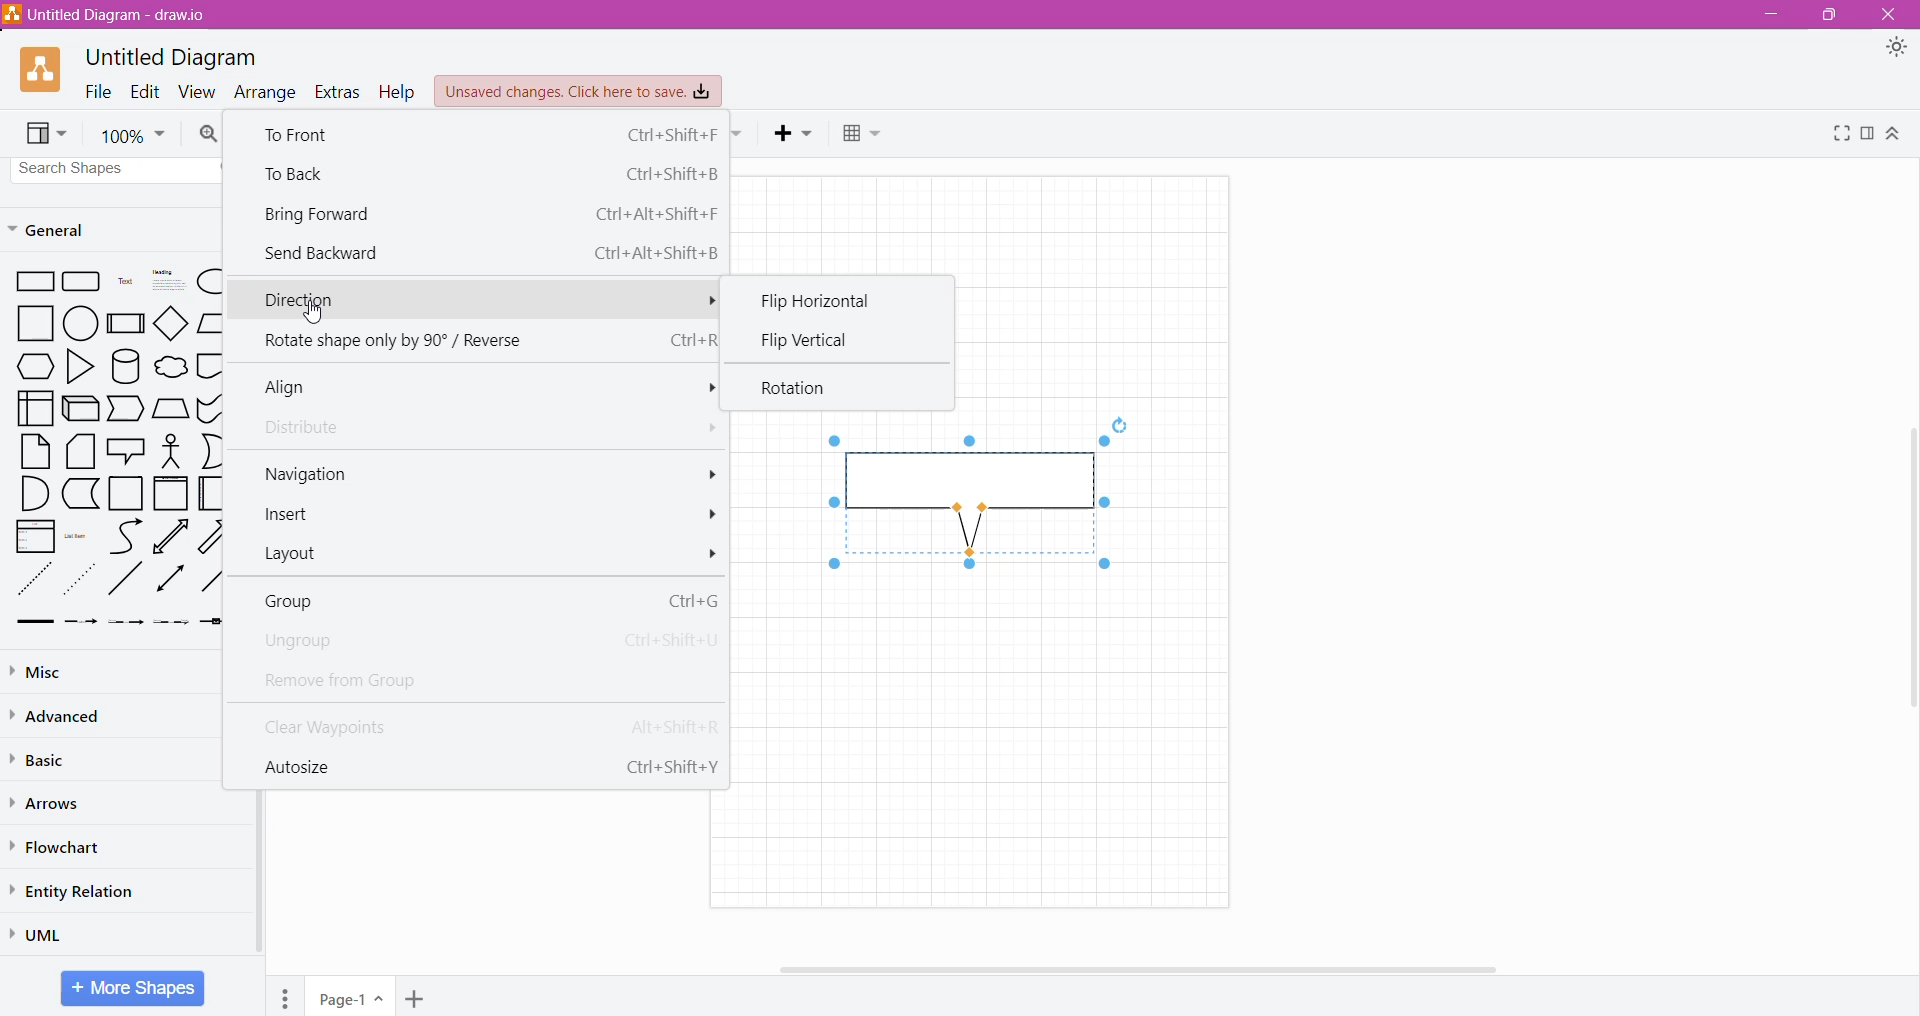  I want to click on Group, so click(486, 600).